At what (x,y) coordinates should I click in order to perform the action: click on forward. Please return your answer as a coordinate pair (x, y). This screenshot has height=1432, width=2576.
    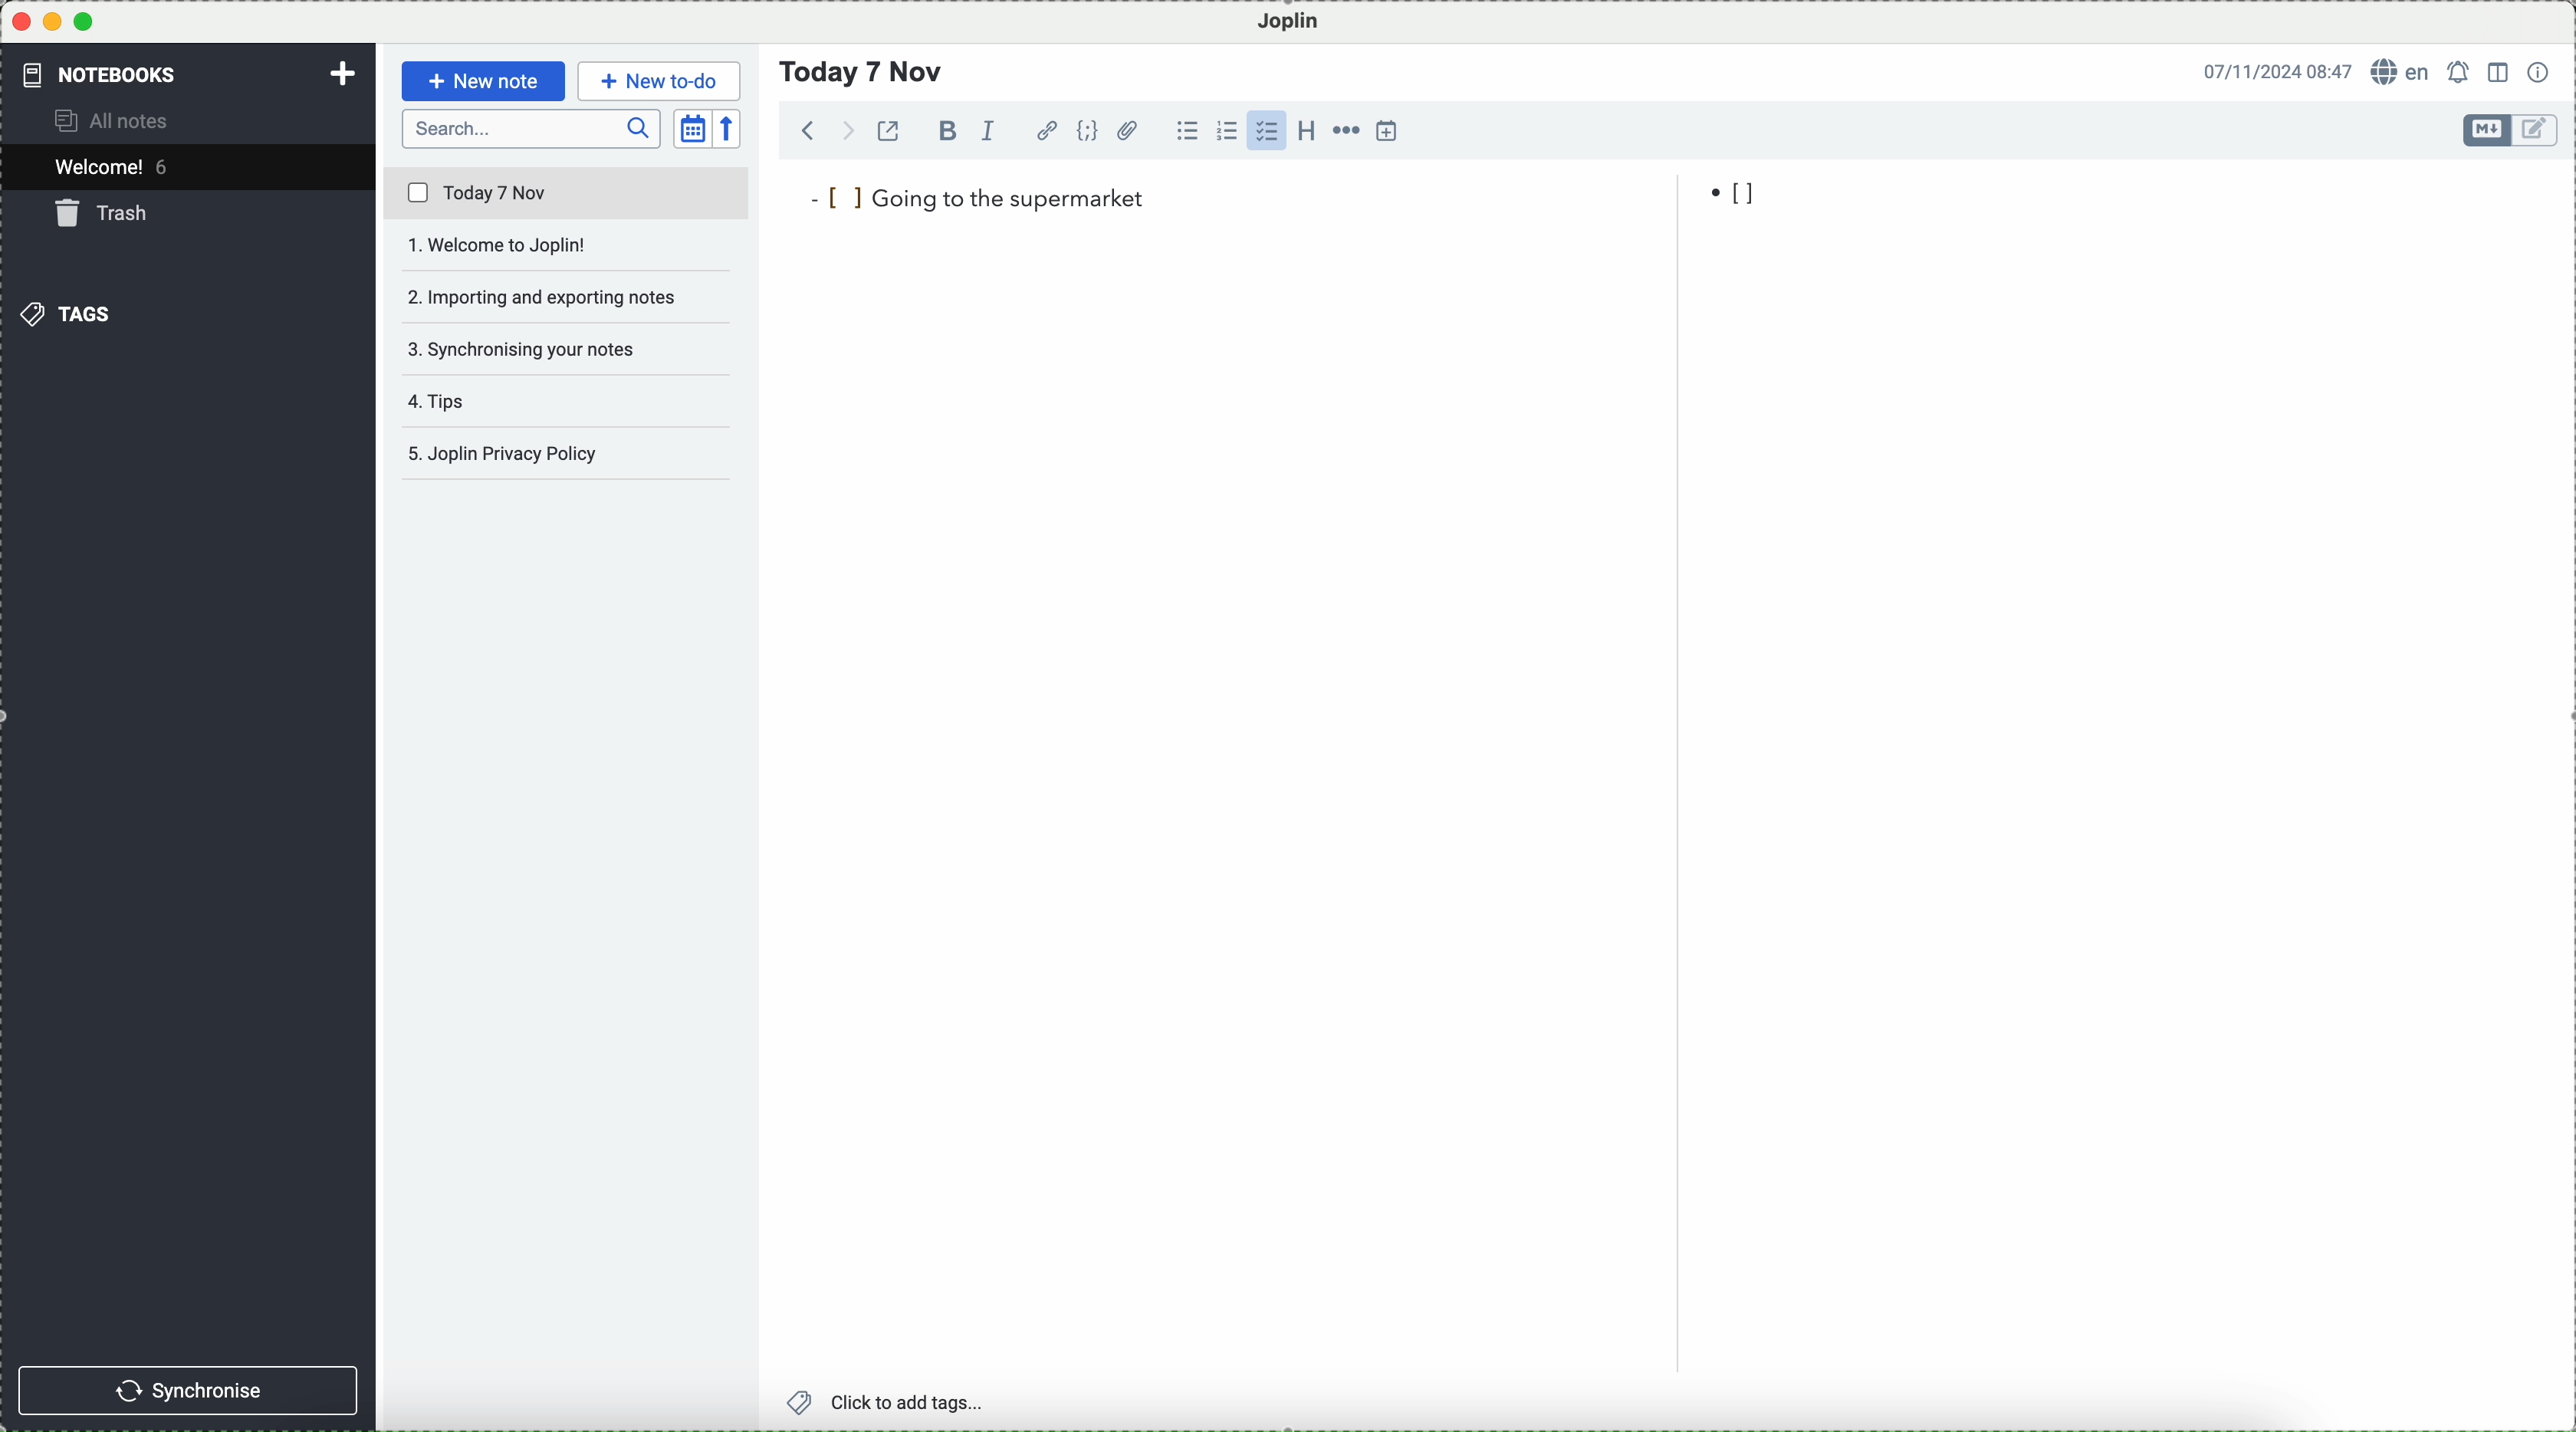
    Looking at the image, I should click on (844, 130).